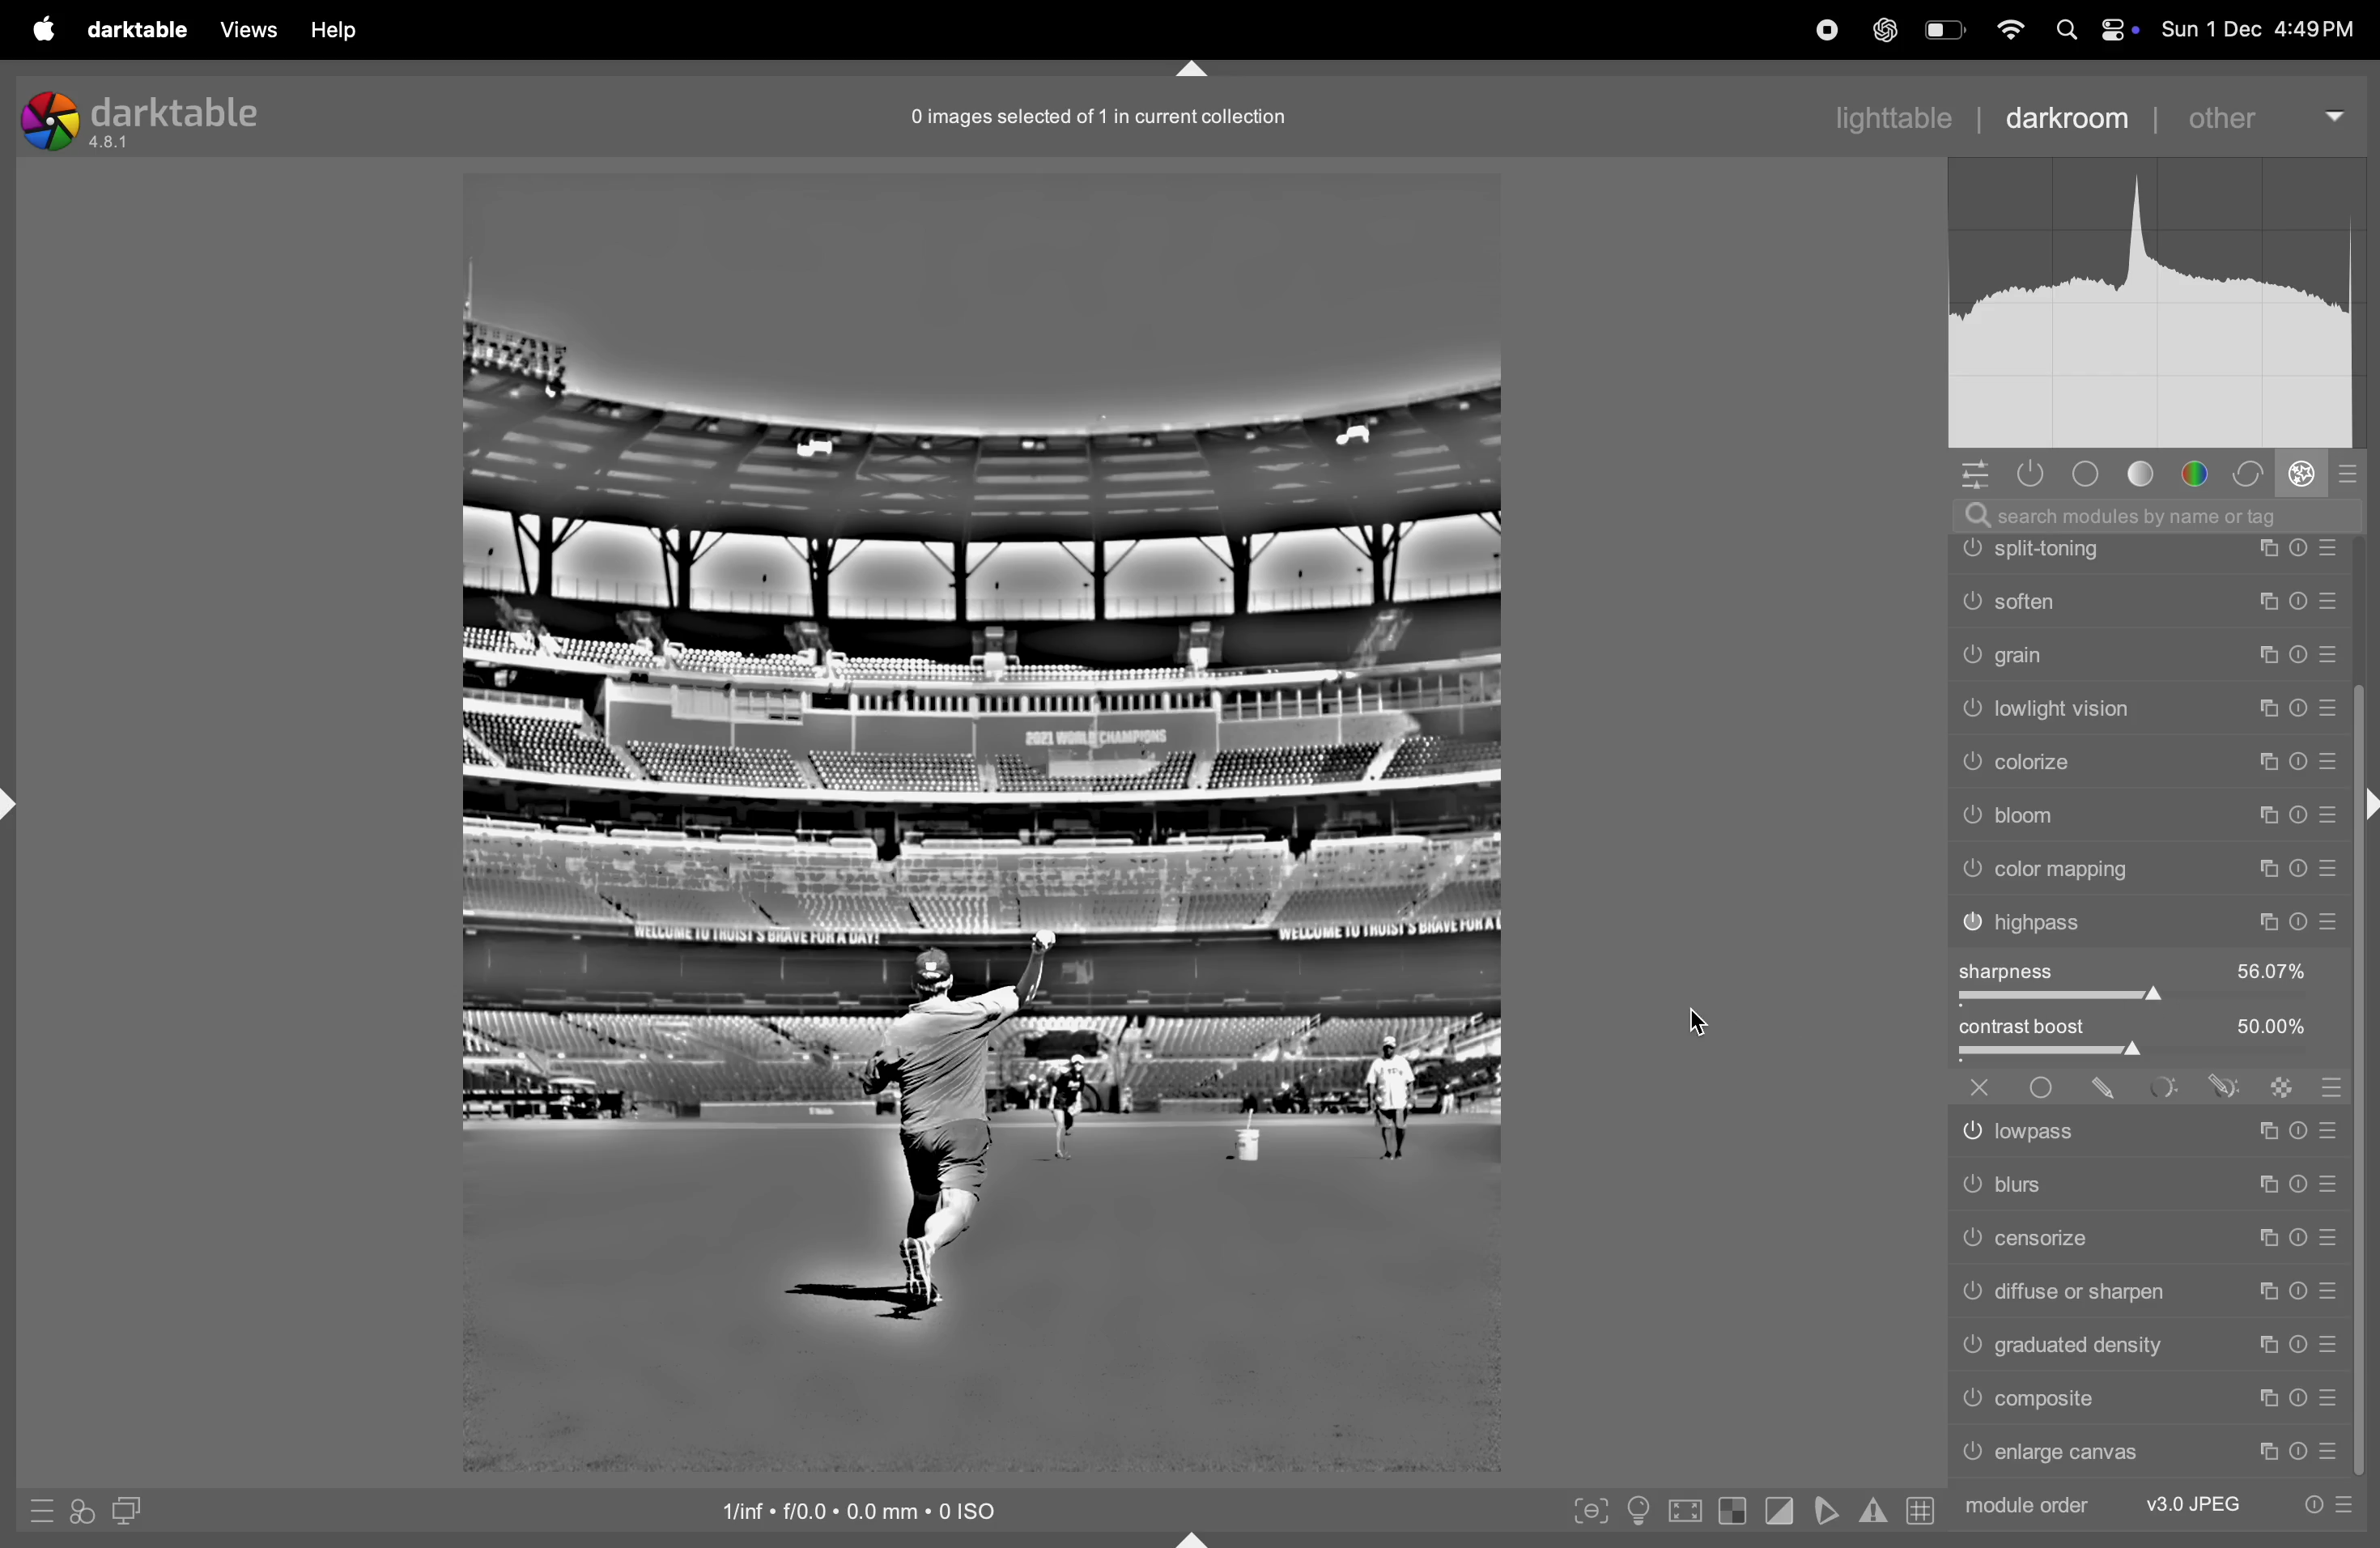 This screenshot has height=1548, width=2380. I want to click on toggle high processing quality, so click(1684, 1510).